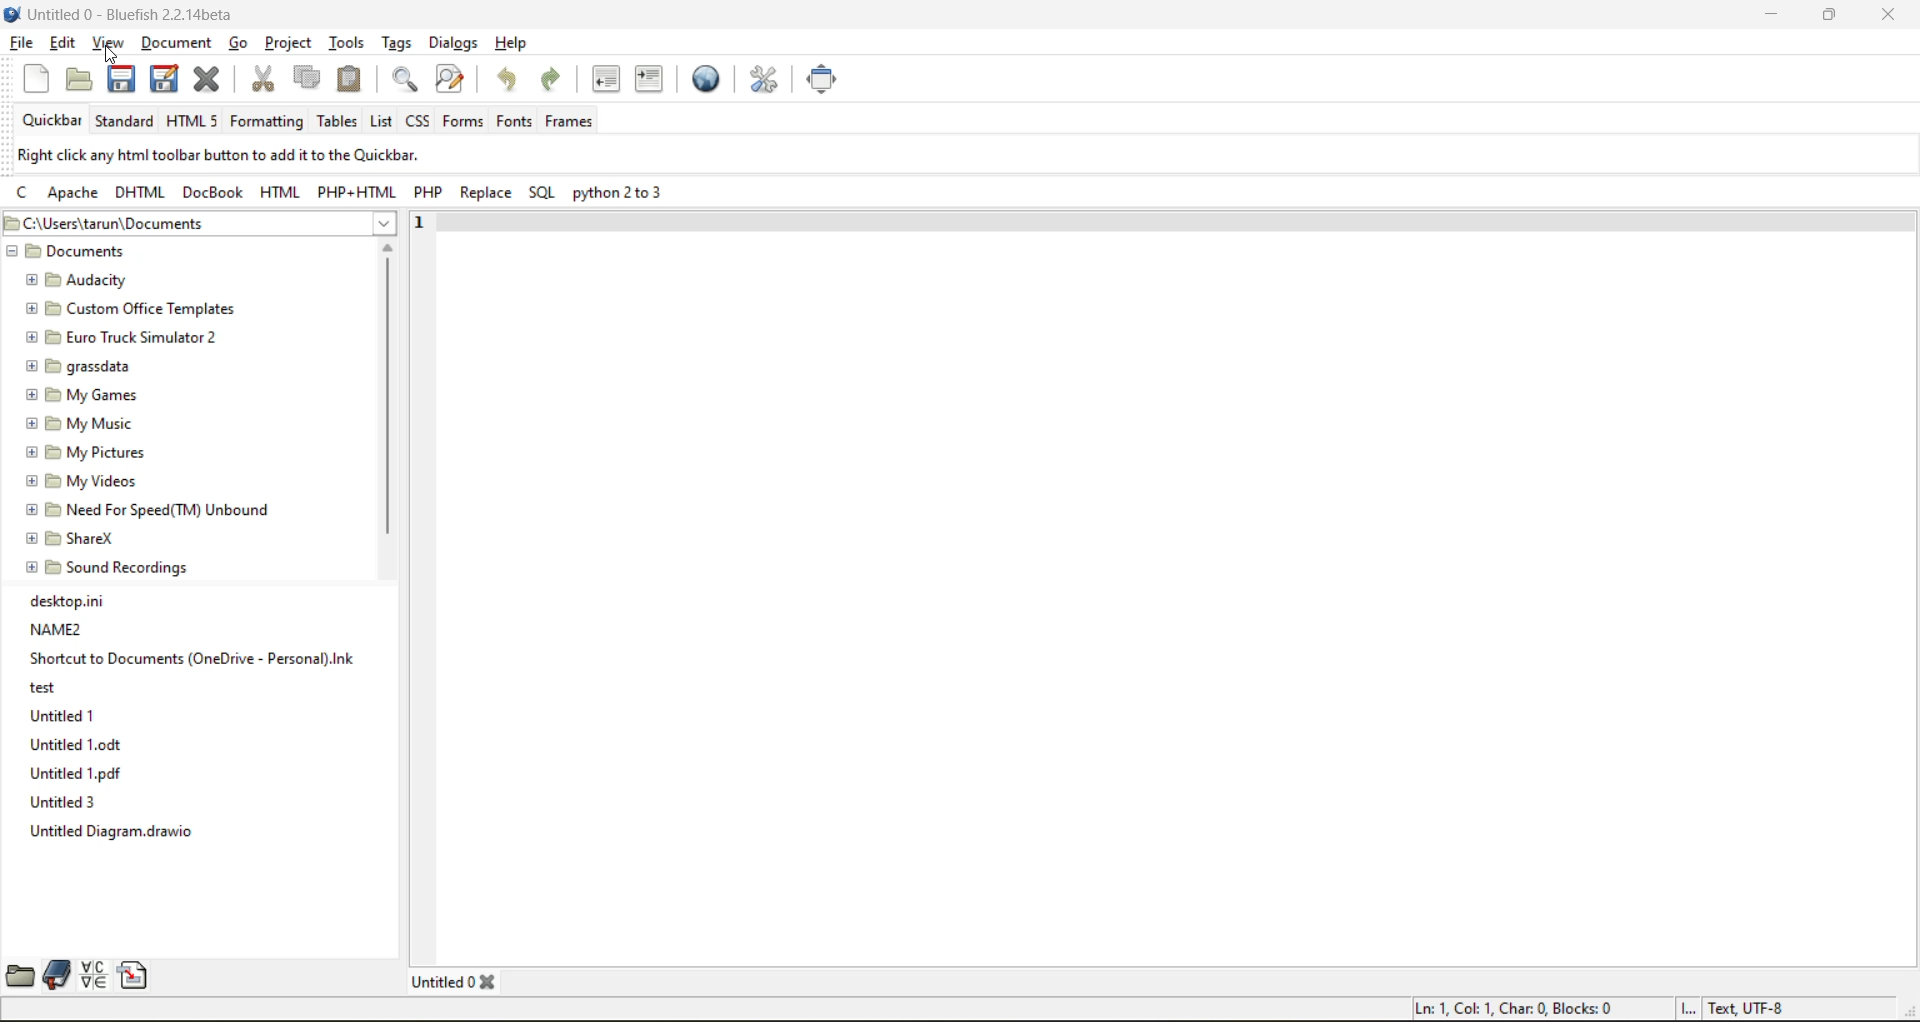 The image size is (1920, 1022). I want to click on vertical scroll  bar, so click(387, 391).